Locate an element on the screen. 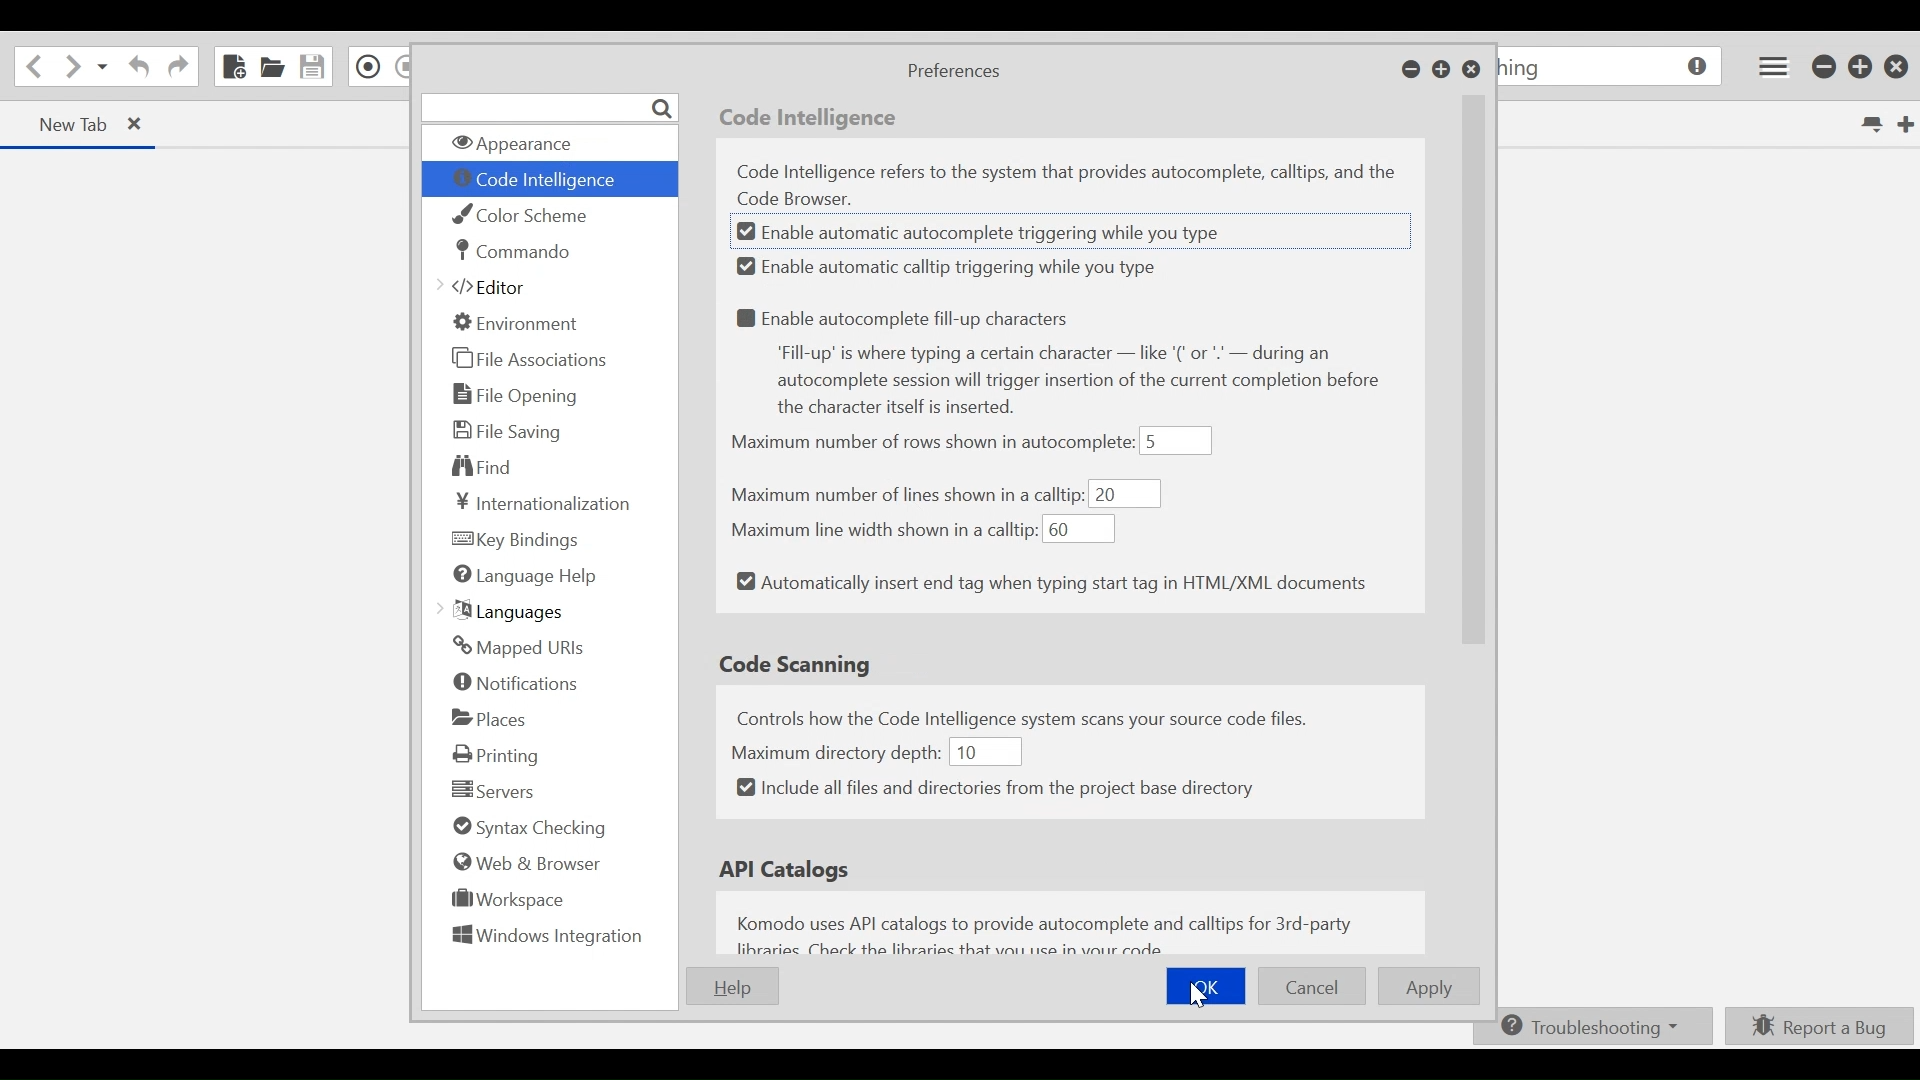 This screenshot has width=1920, height=1080. List of tabs is located at coordinates (1869, 125).